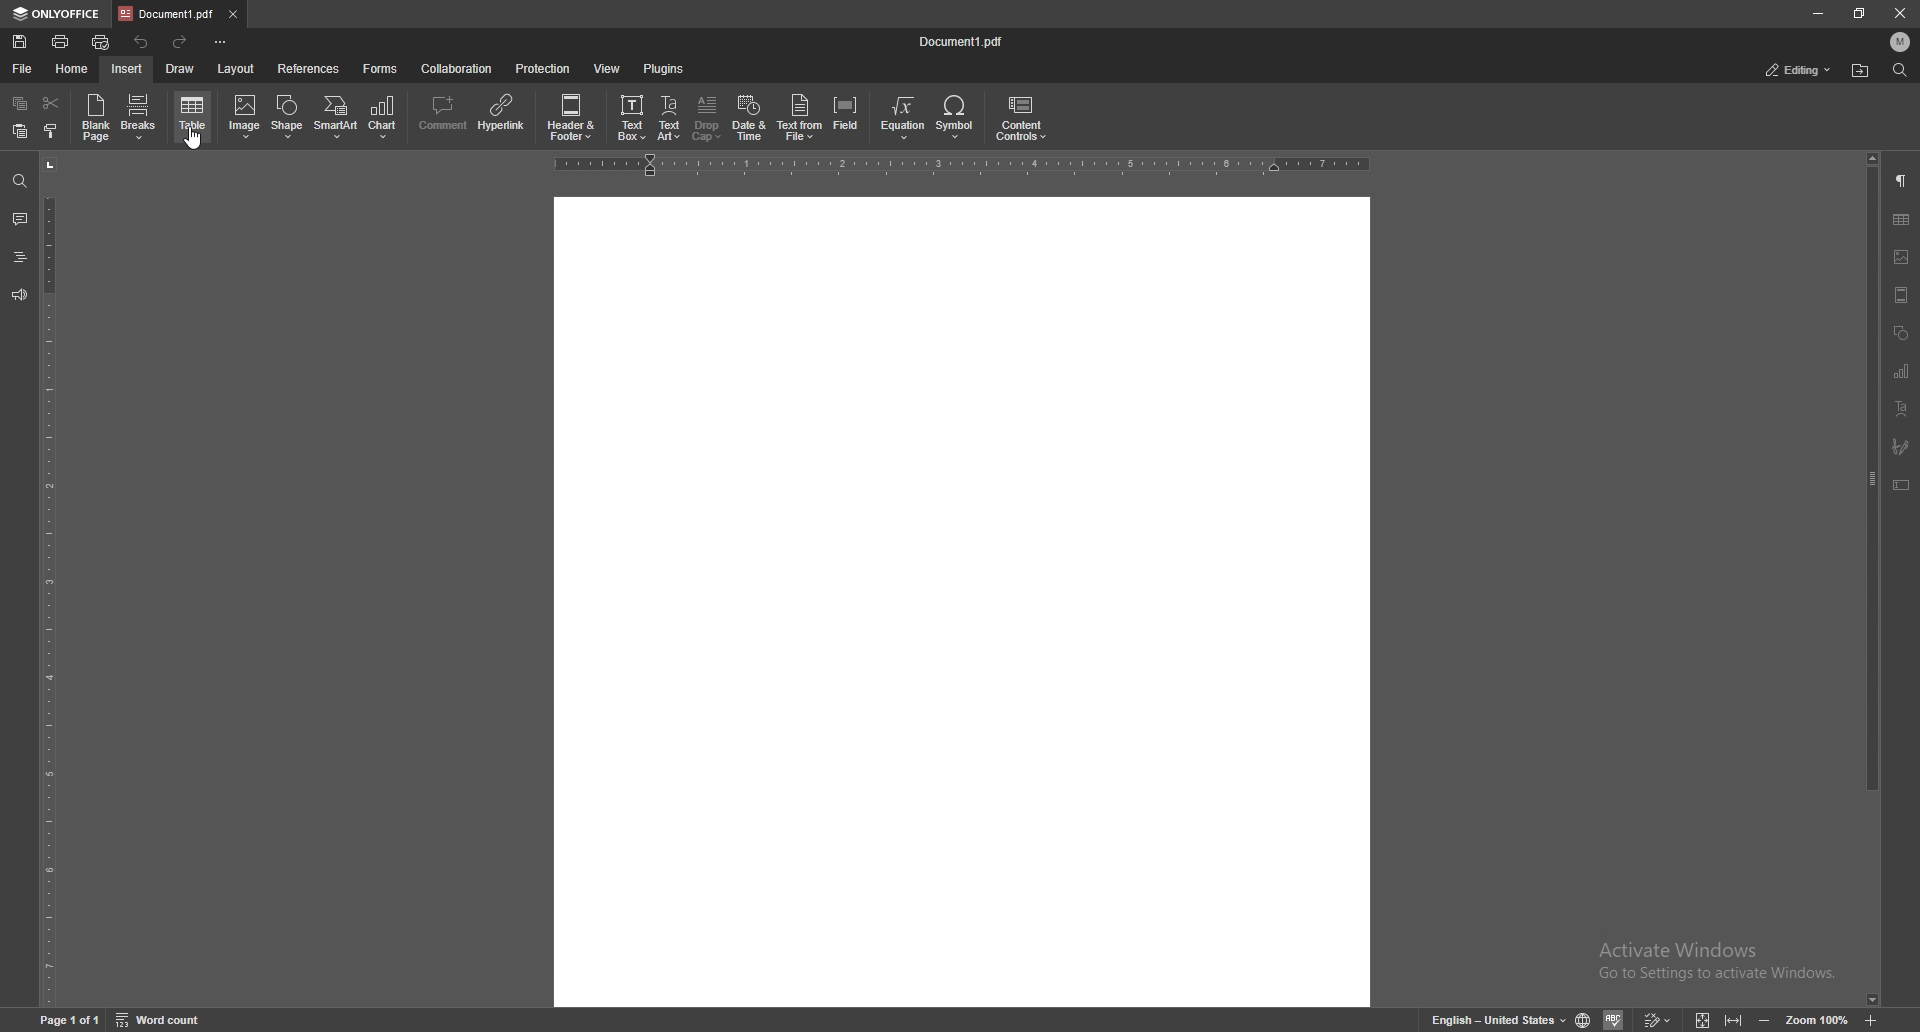  I want to click on print, so click(61, 41).